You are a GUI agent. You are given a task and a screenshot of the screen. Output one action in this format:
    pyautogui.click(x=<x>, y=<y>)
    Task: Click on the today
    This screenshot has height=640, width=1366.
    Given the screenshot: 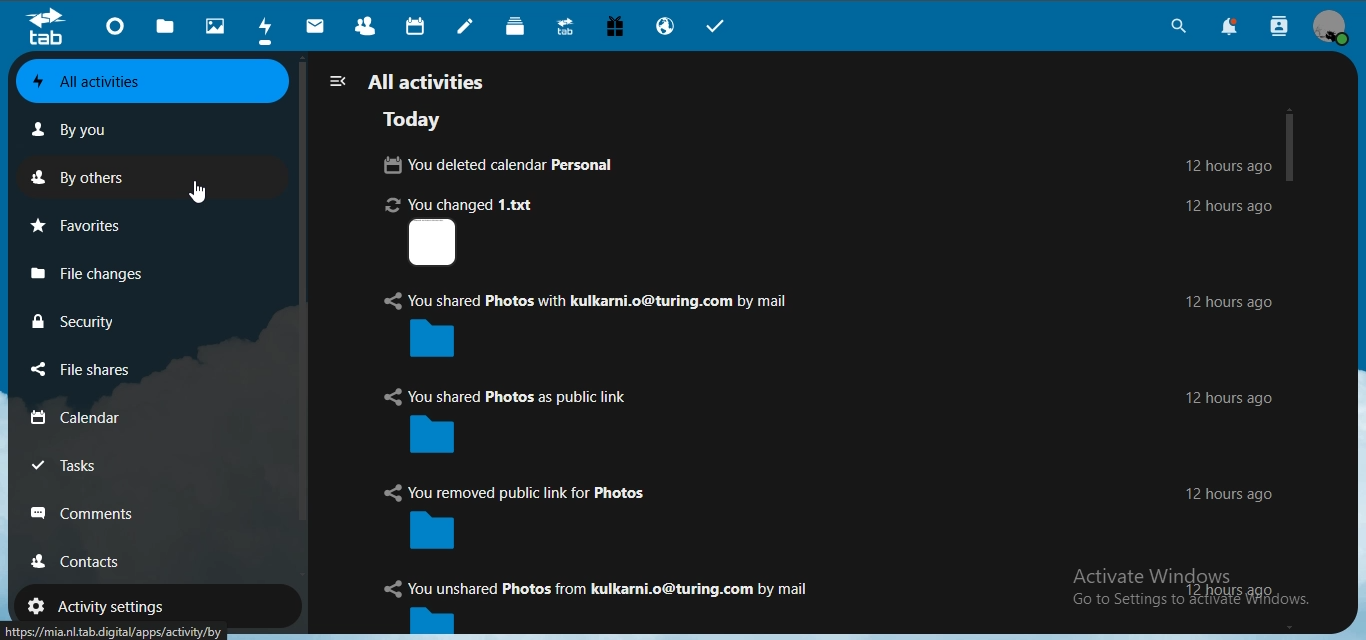 What is the action you would take?
    pyautogui.click(x=415, y=122)
    